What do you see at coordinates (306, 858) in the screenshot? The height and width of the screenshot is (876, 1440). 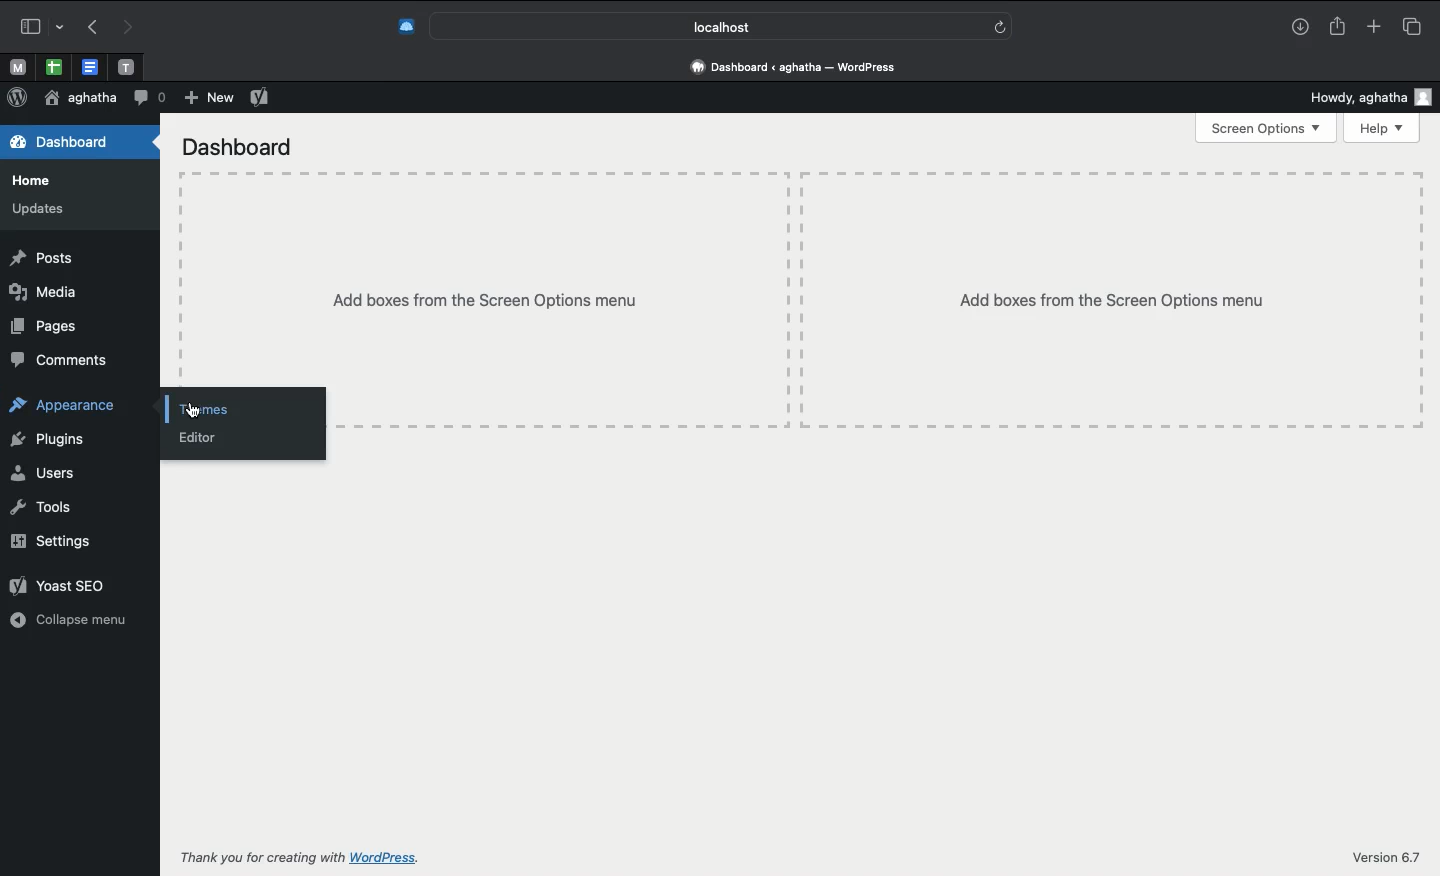 I see `Thank you for creating with wordpress` at bounding box center [306, 858].